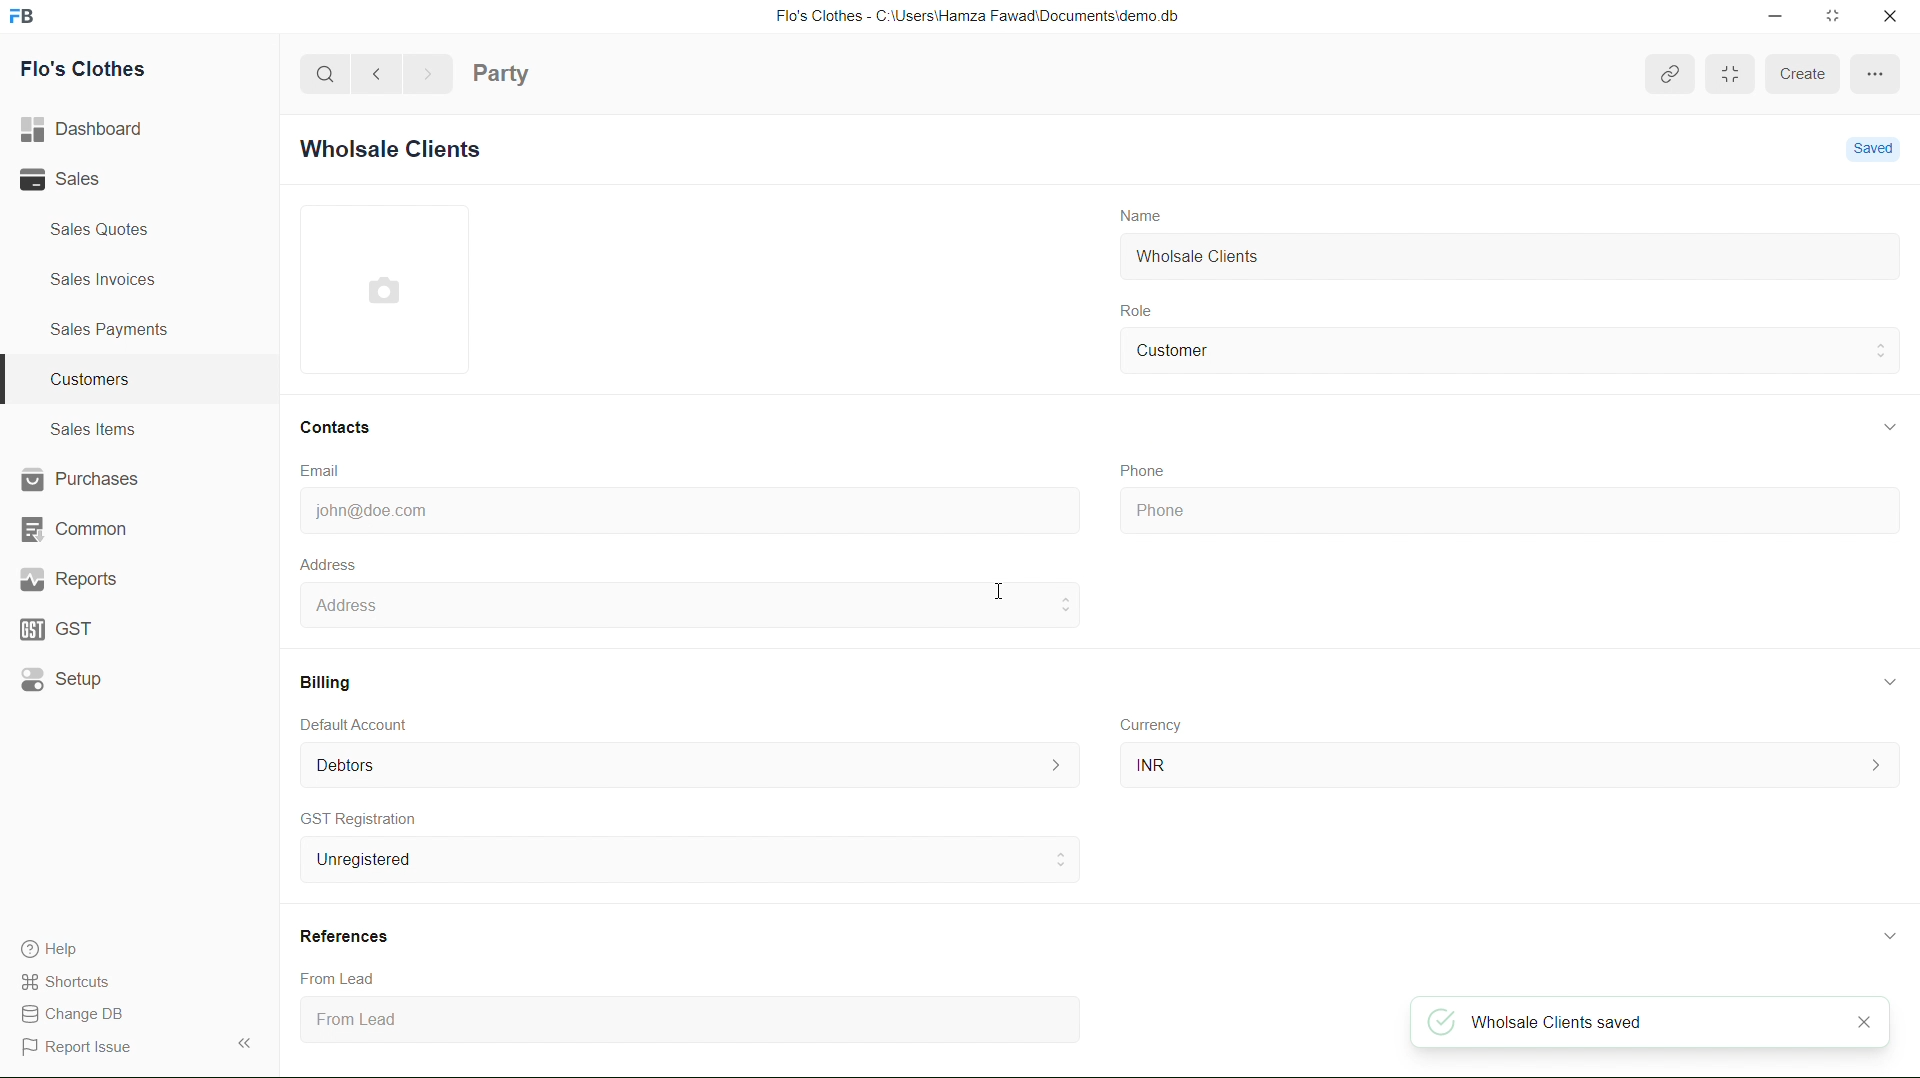  I want to click on Contacts, so click(341, 427).